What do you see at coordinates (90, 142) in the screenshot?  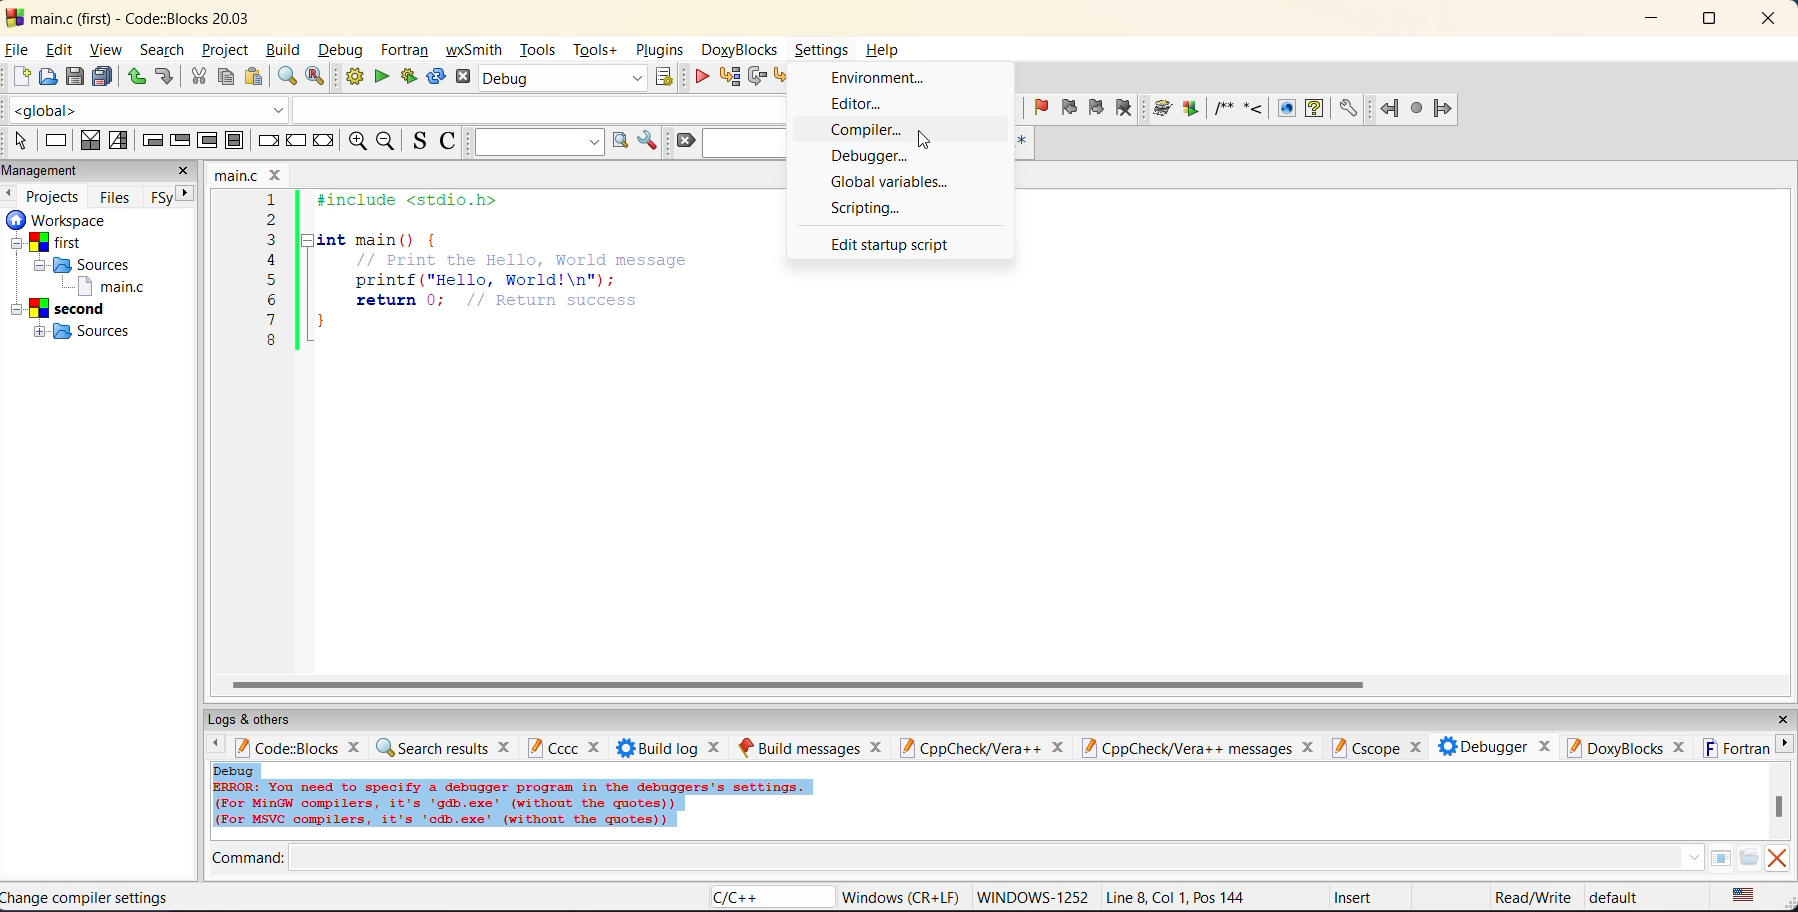 I see `decision` at bounding box center [90, 142].